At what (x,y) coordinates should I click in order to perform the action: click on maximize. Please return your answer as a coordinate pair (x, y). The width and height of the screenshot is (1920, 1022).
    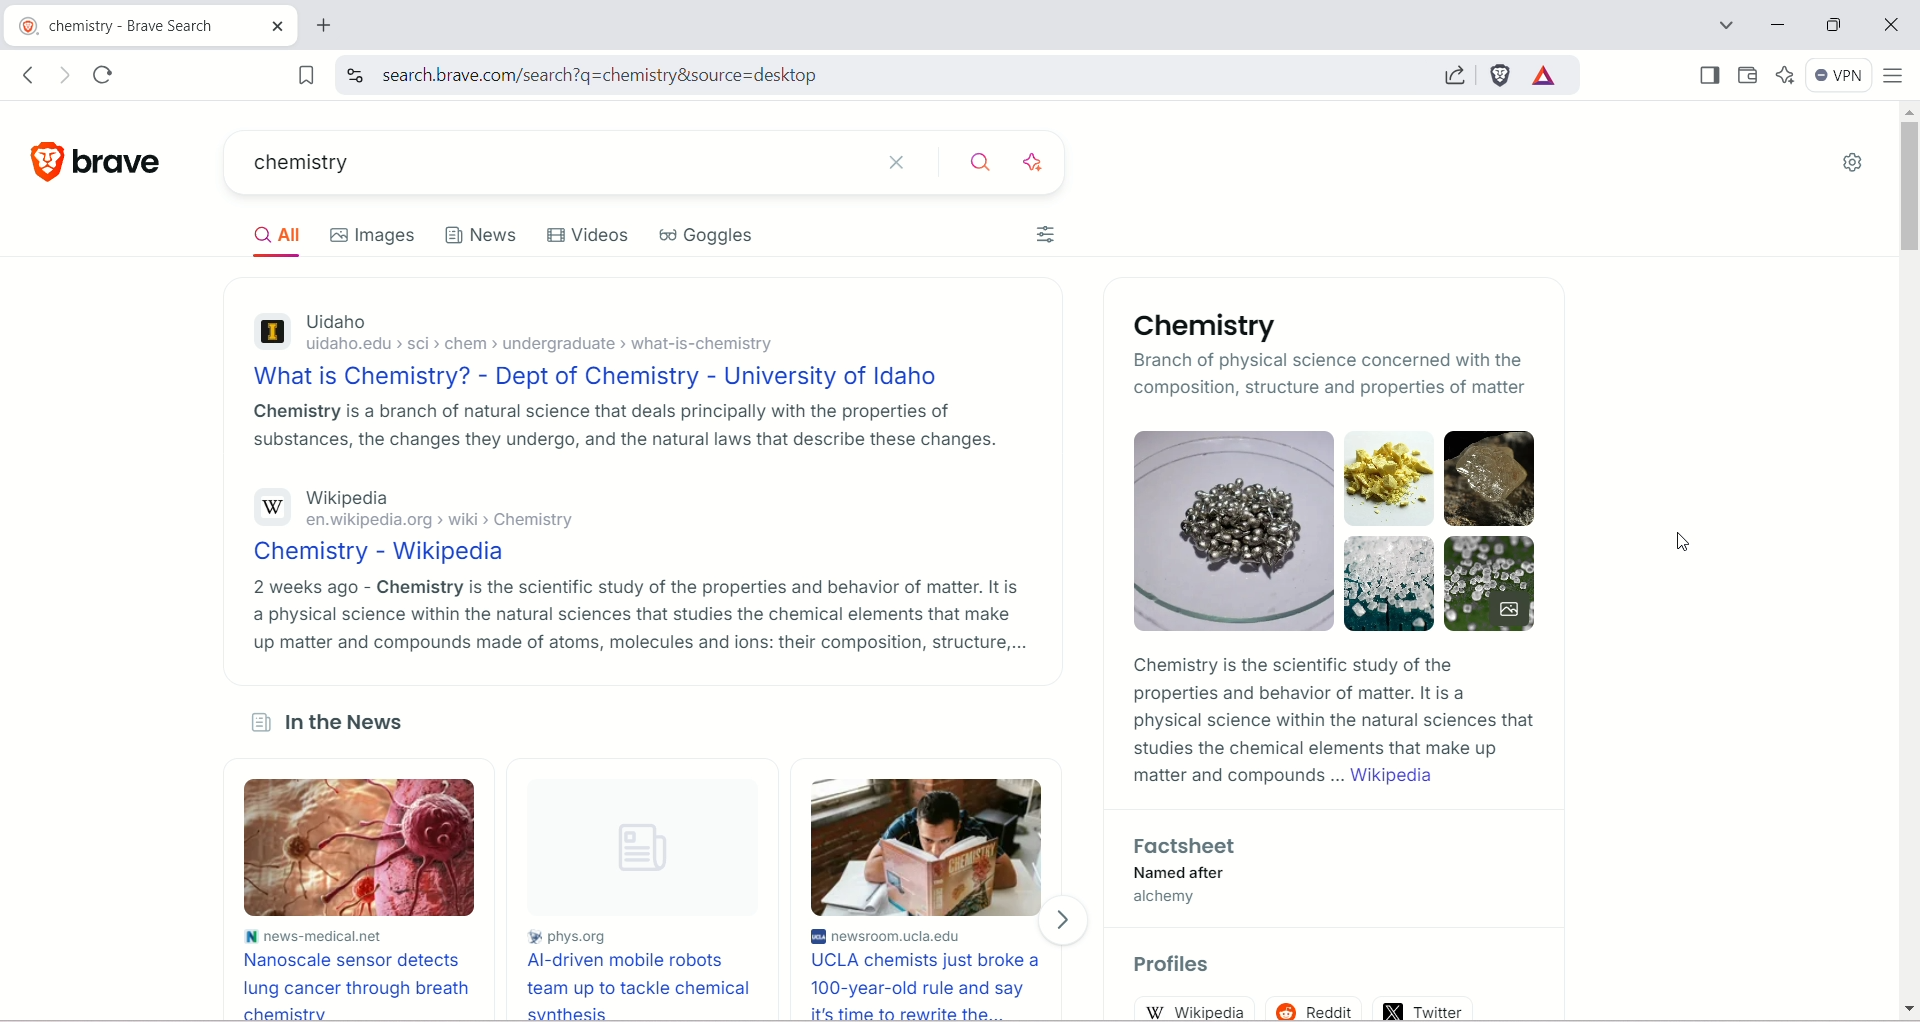
    Looking at the image, I should click on (1838, 23).